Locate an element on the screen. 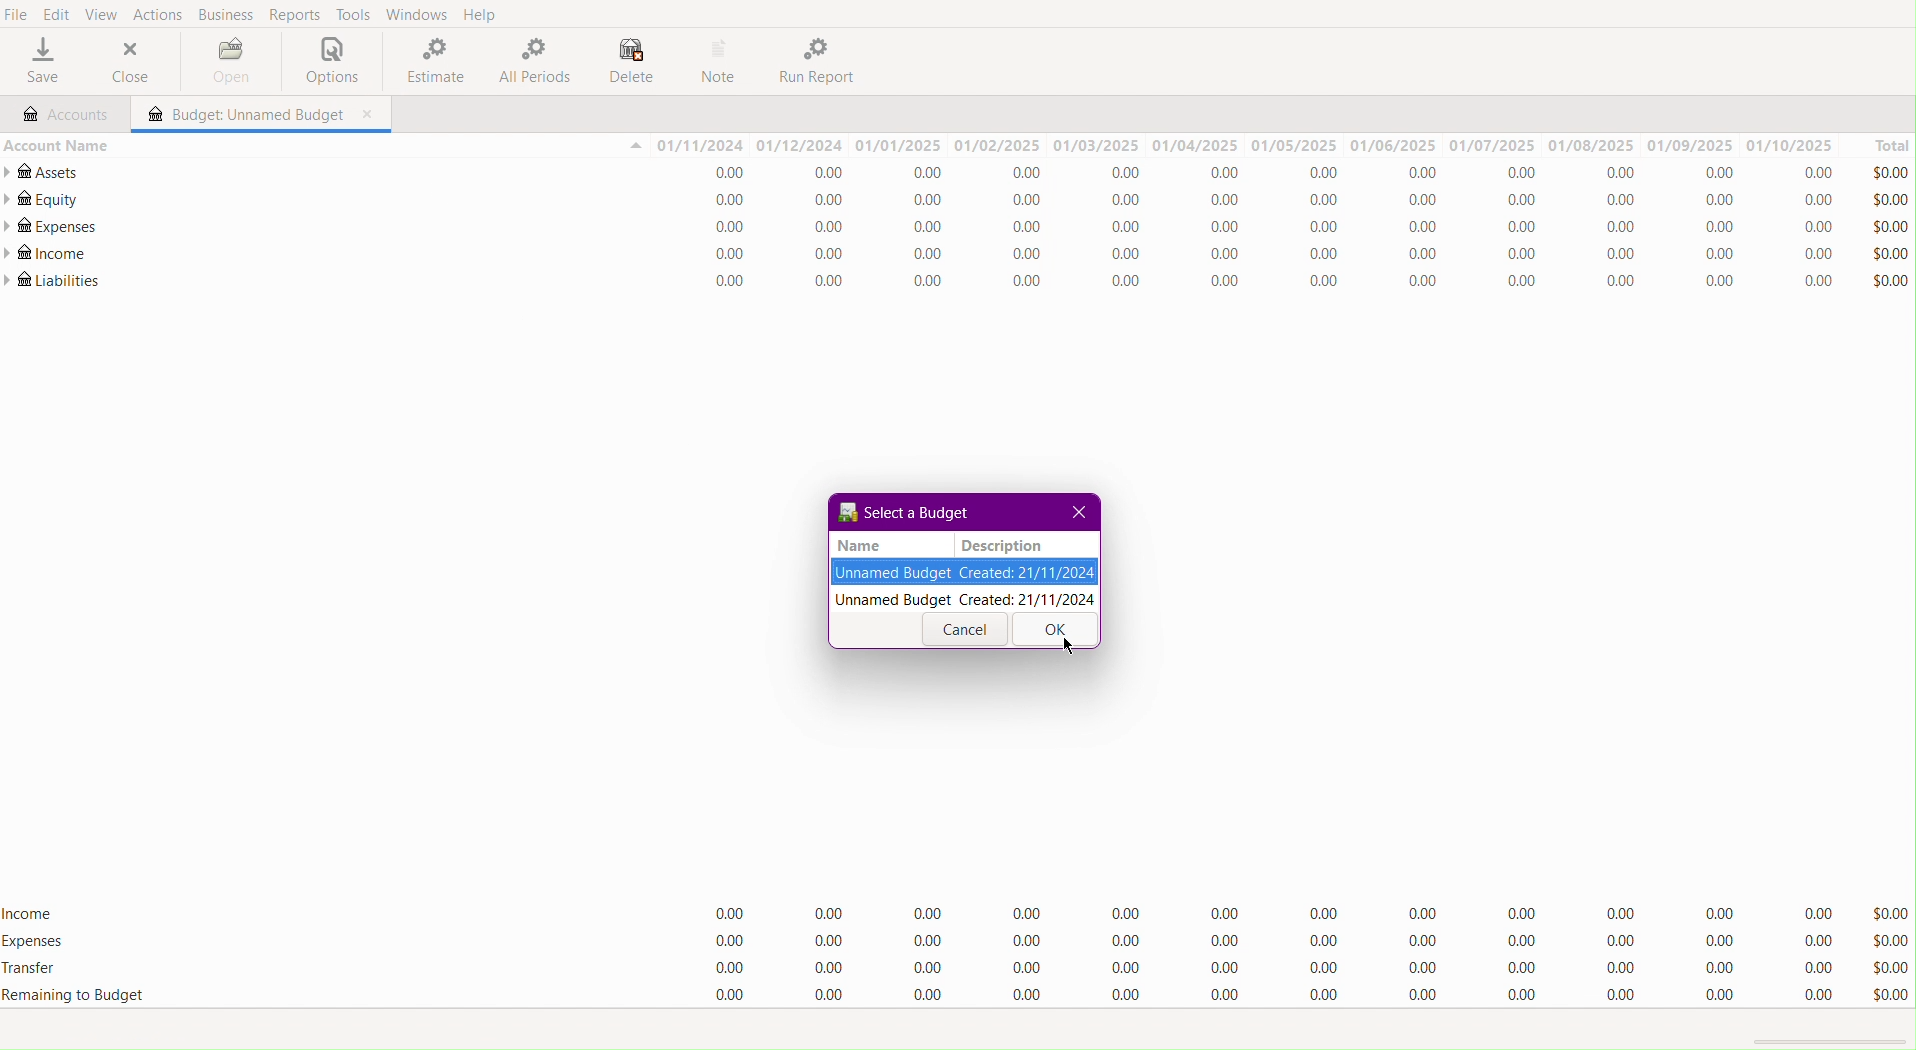 Image resolution: width=1916 pixels, height=1050 pixels. Remaining to Budget is located at coordinates (1272, 996).